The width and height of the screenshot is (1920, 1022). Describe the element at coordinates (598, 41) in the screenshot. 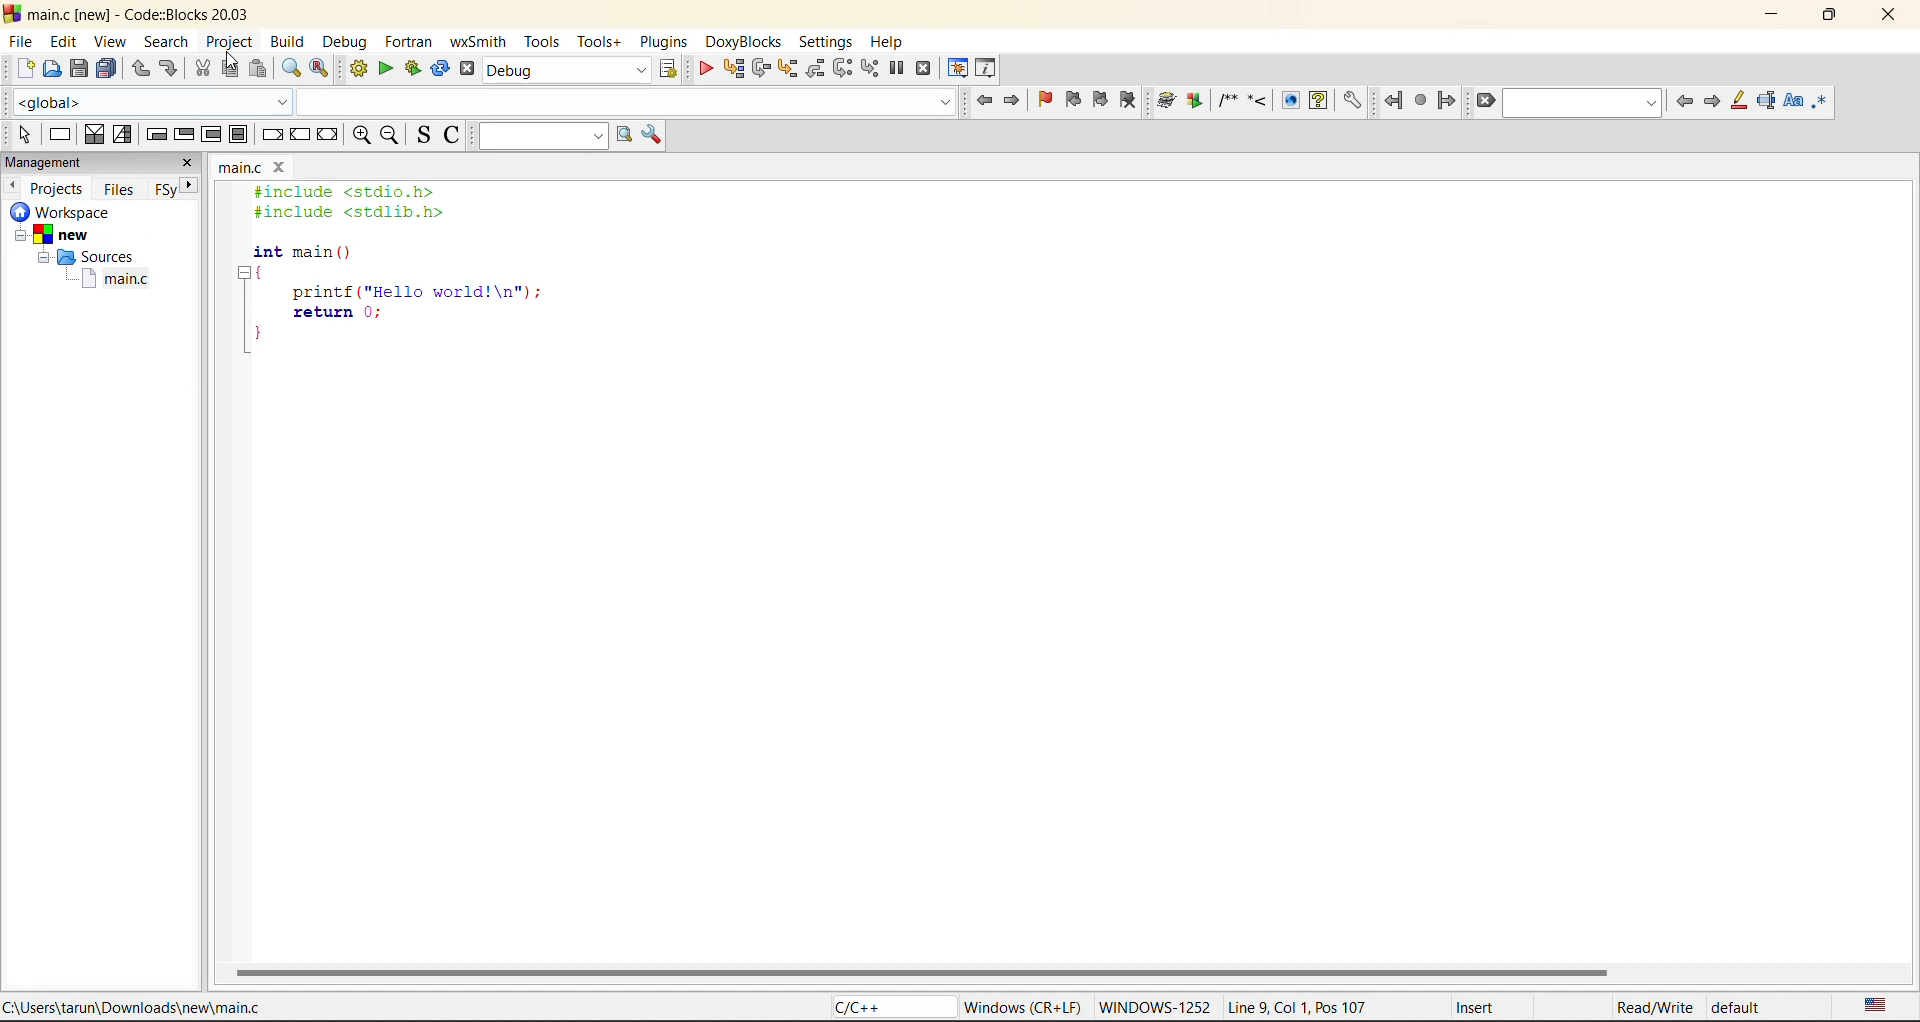

I see `tools+` at that location.